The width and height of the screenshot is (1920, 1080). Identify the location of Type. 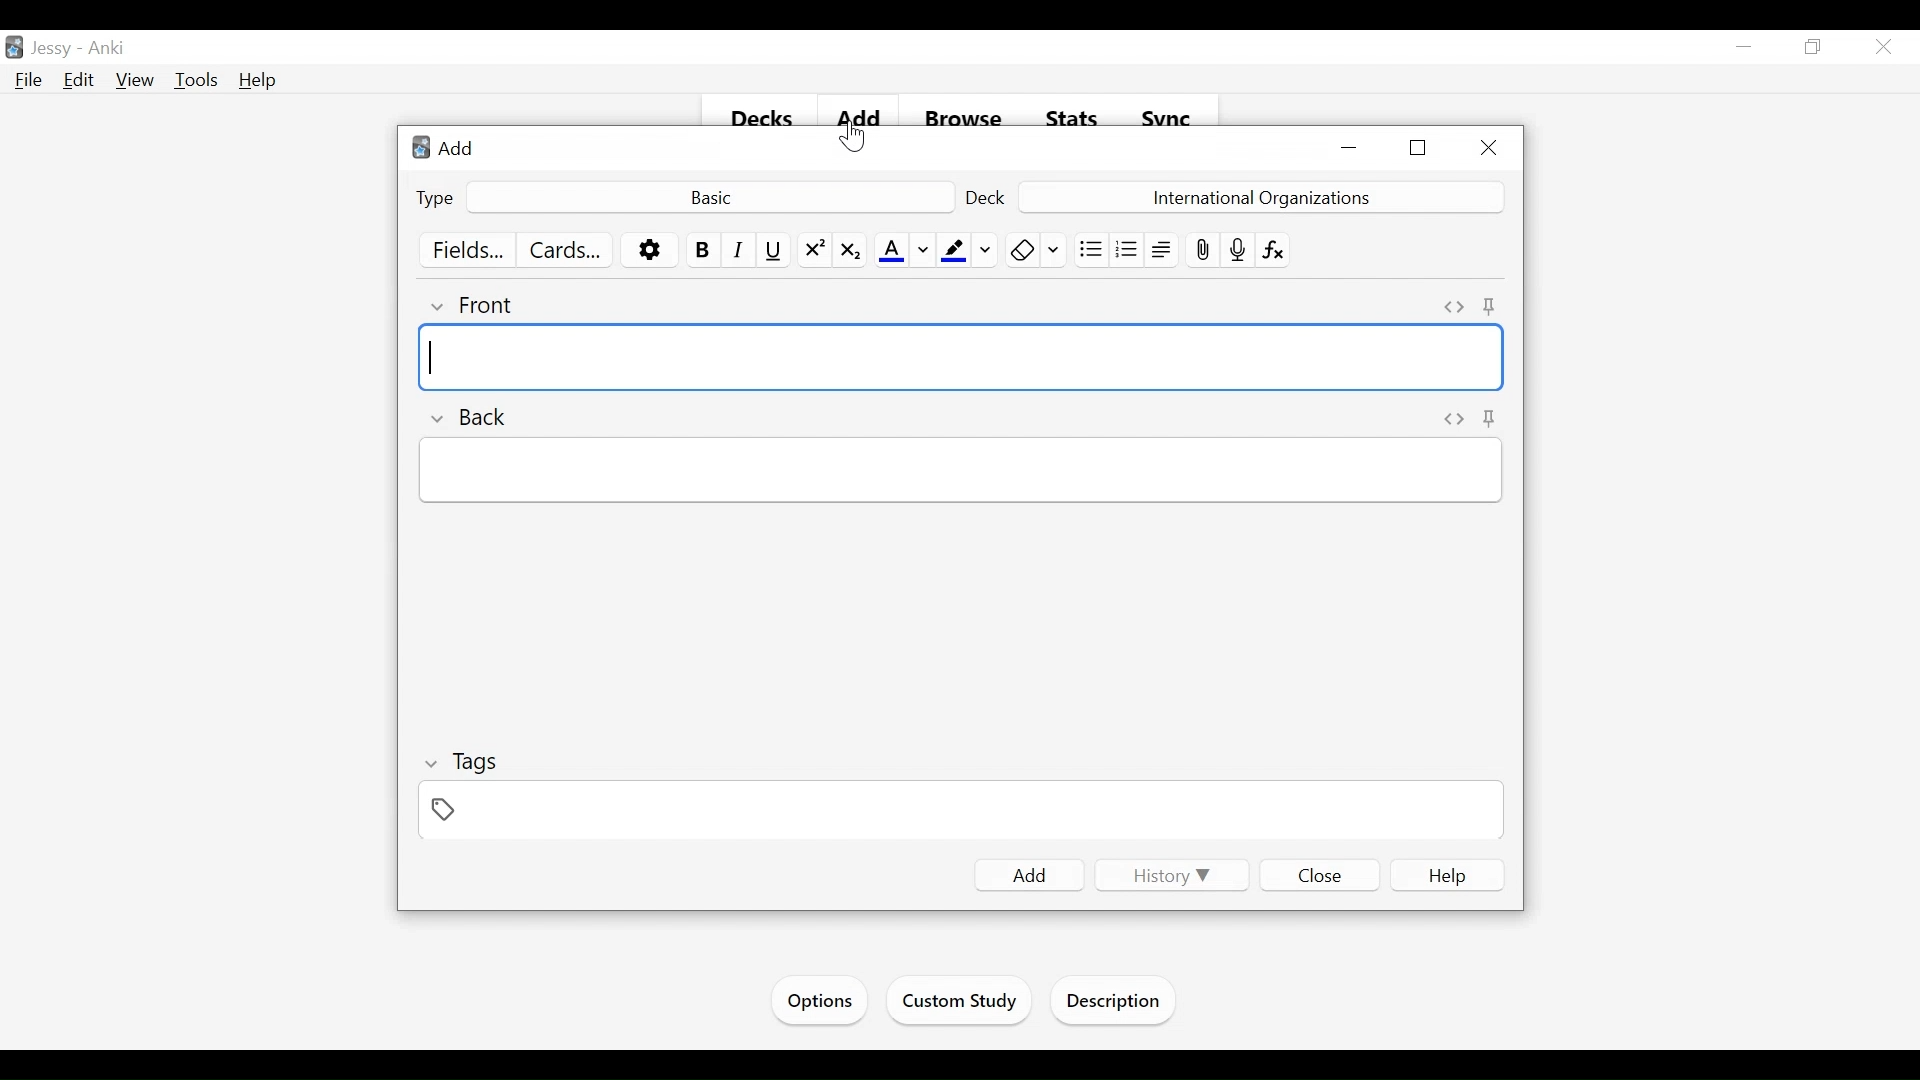
(433, 198).